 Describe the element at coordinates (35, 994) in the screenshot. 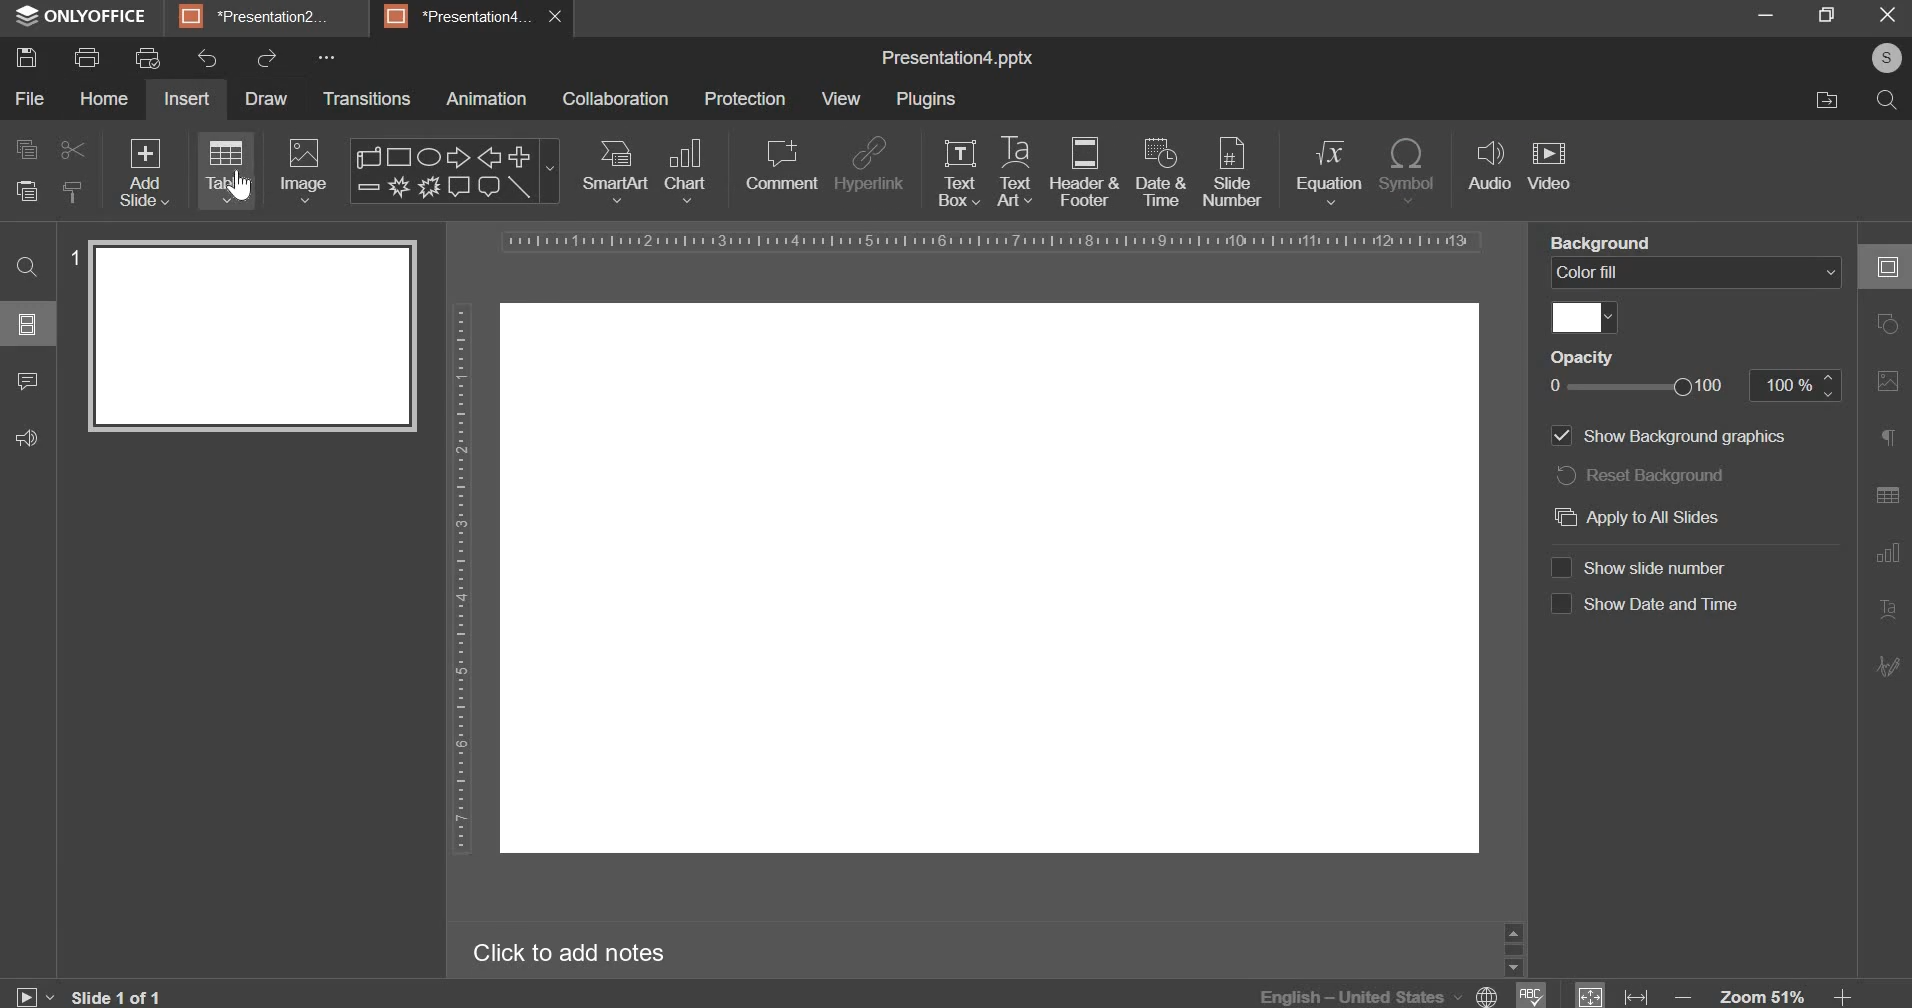

I see `slideshow` at that location.